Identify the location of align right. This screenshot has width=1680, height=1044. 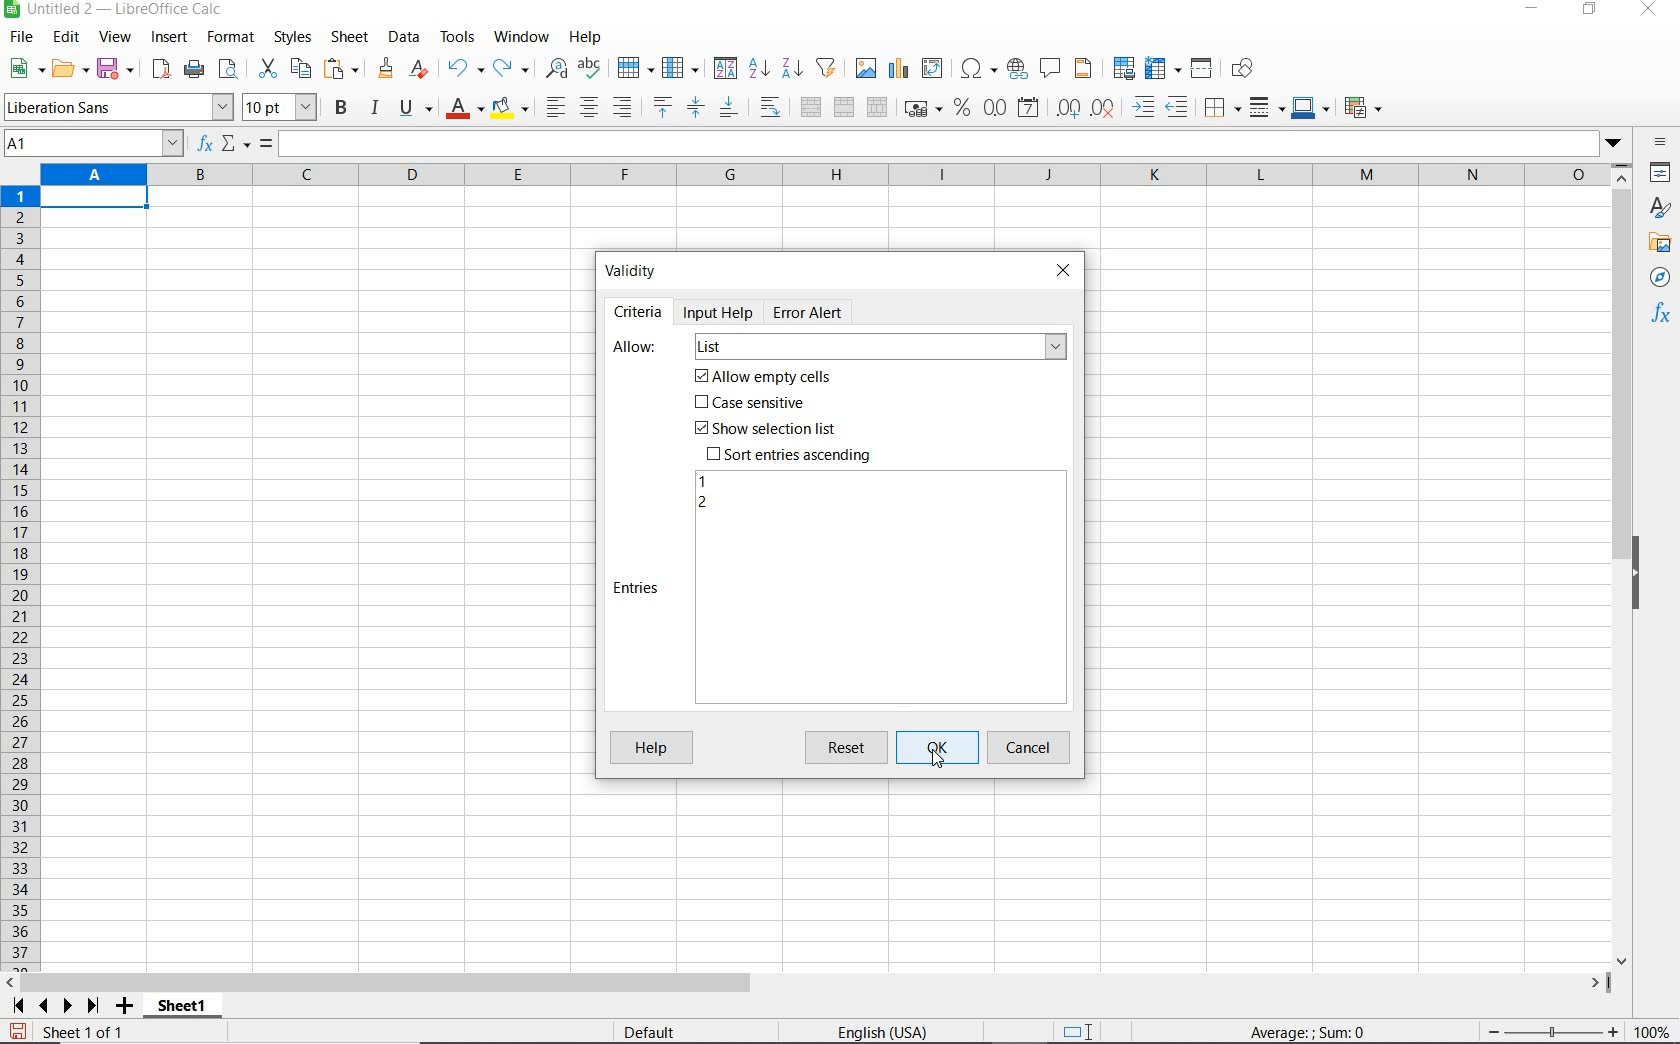
(624, 107).